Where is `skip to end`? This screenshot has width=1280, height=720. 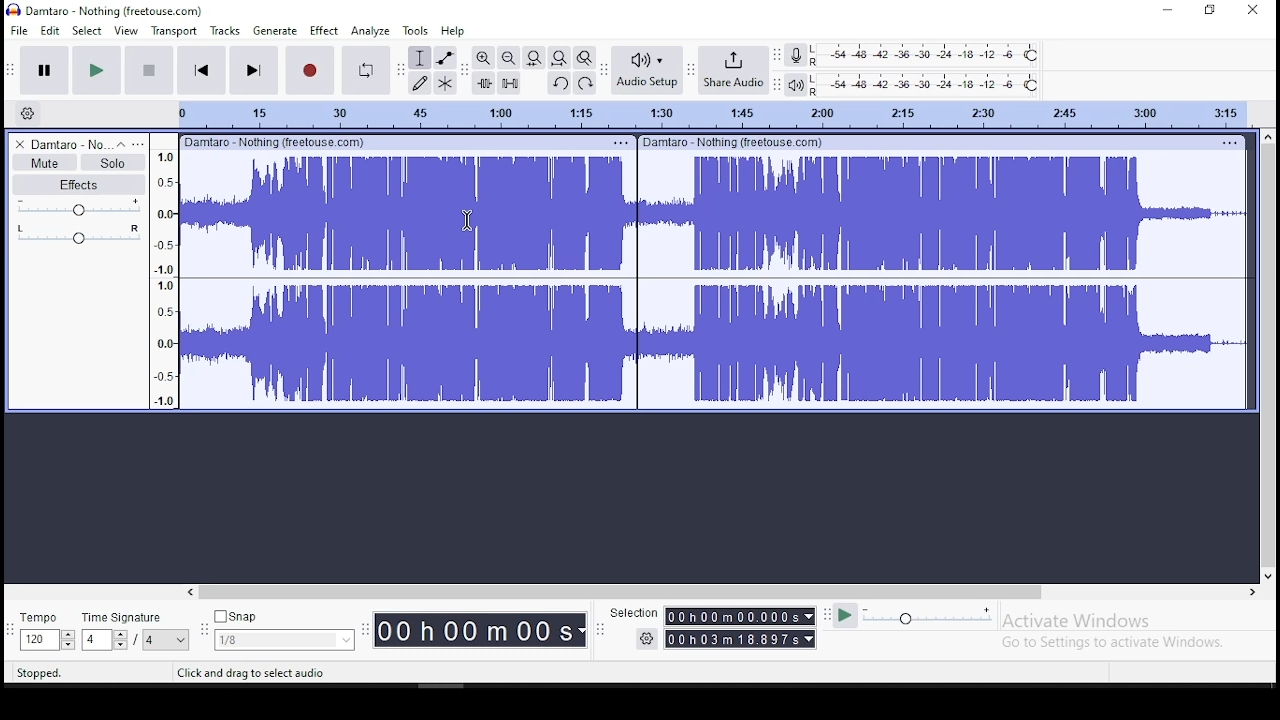
skip to end is located at coordinates (252, 69).